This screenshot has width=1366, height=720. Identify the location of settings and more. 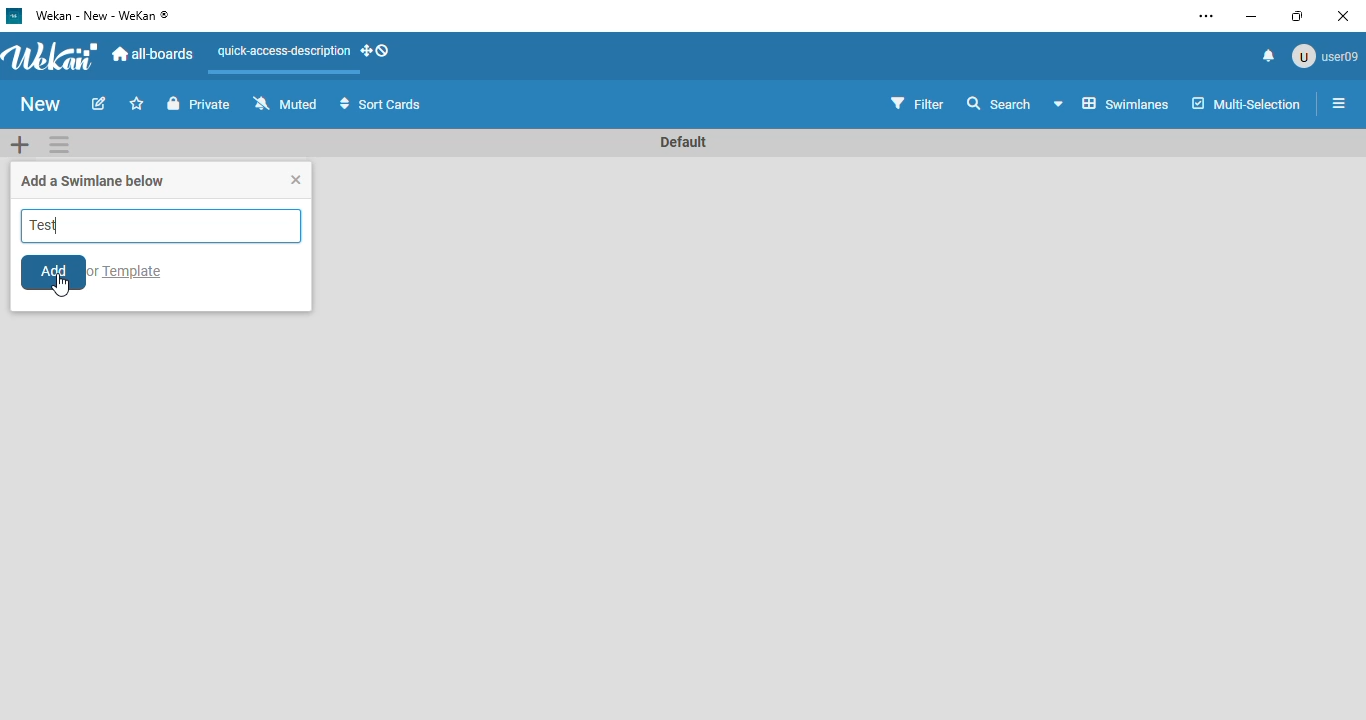
(1206, 16).